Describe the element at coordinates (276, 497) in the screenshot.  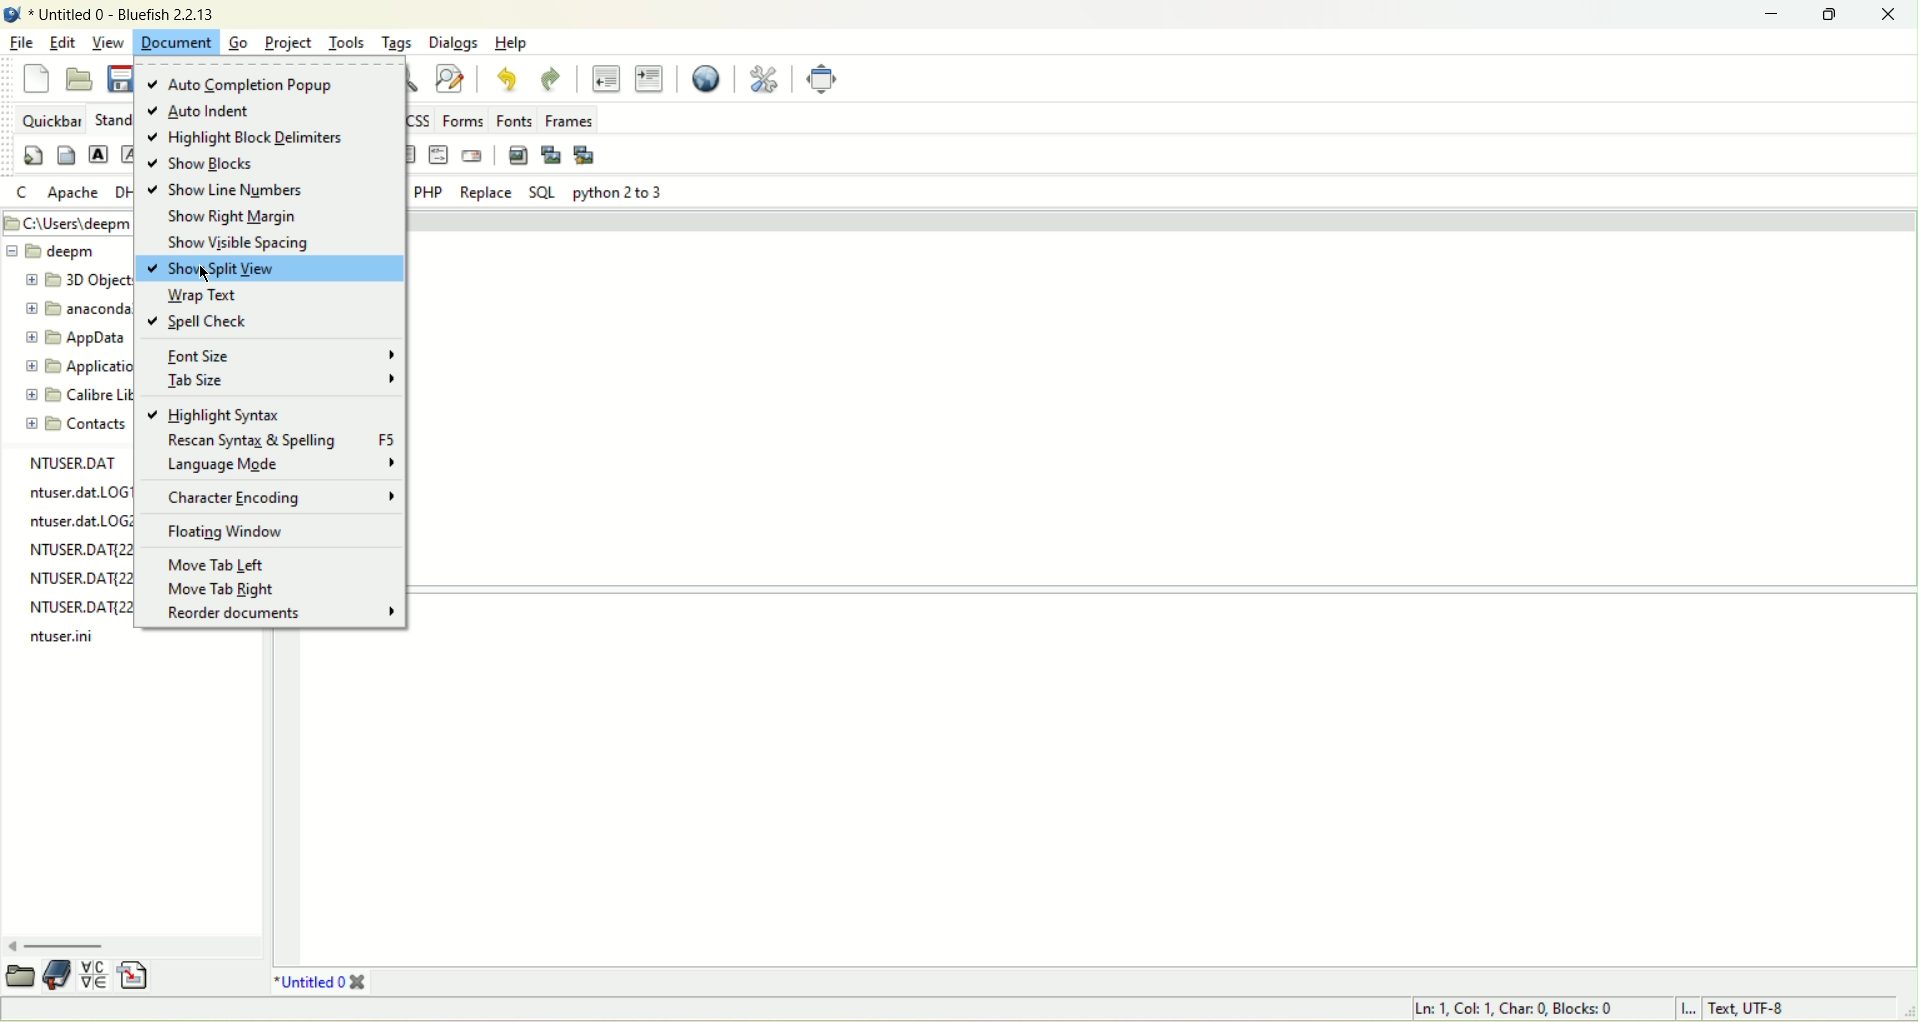
I see `character encoding` at that location.